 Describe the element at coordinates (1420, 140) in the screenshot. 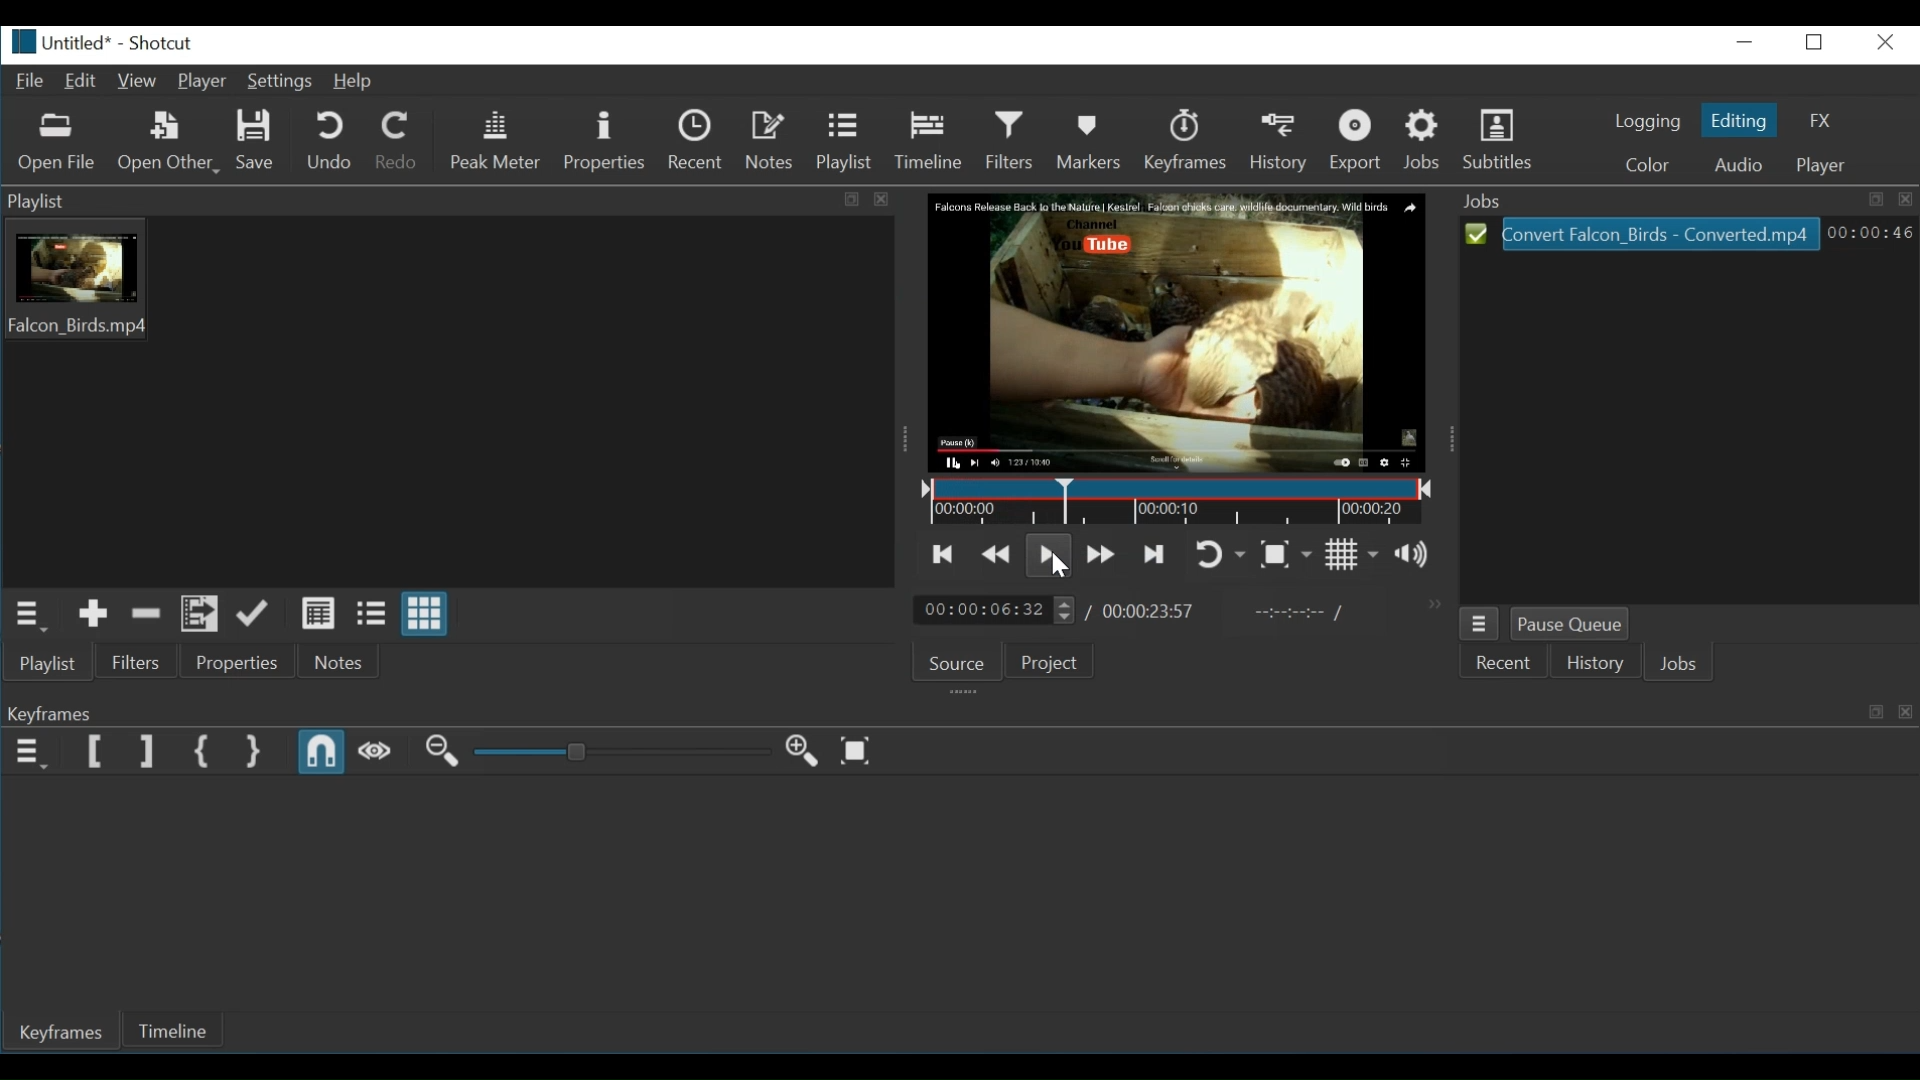

I see `Jobs` at that location.